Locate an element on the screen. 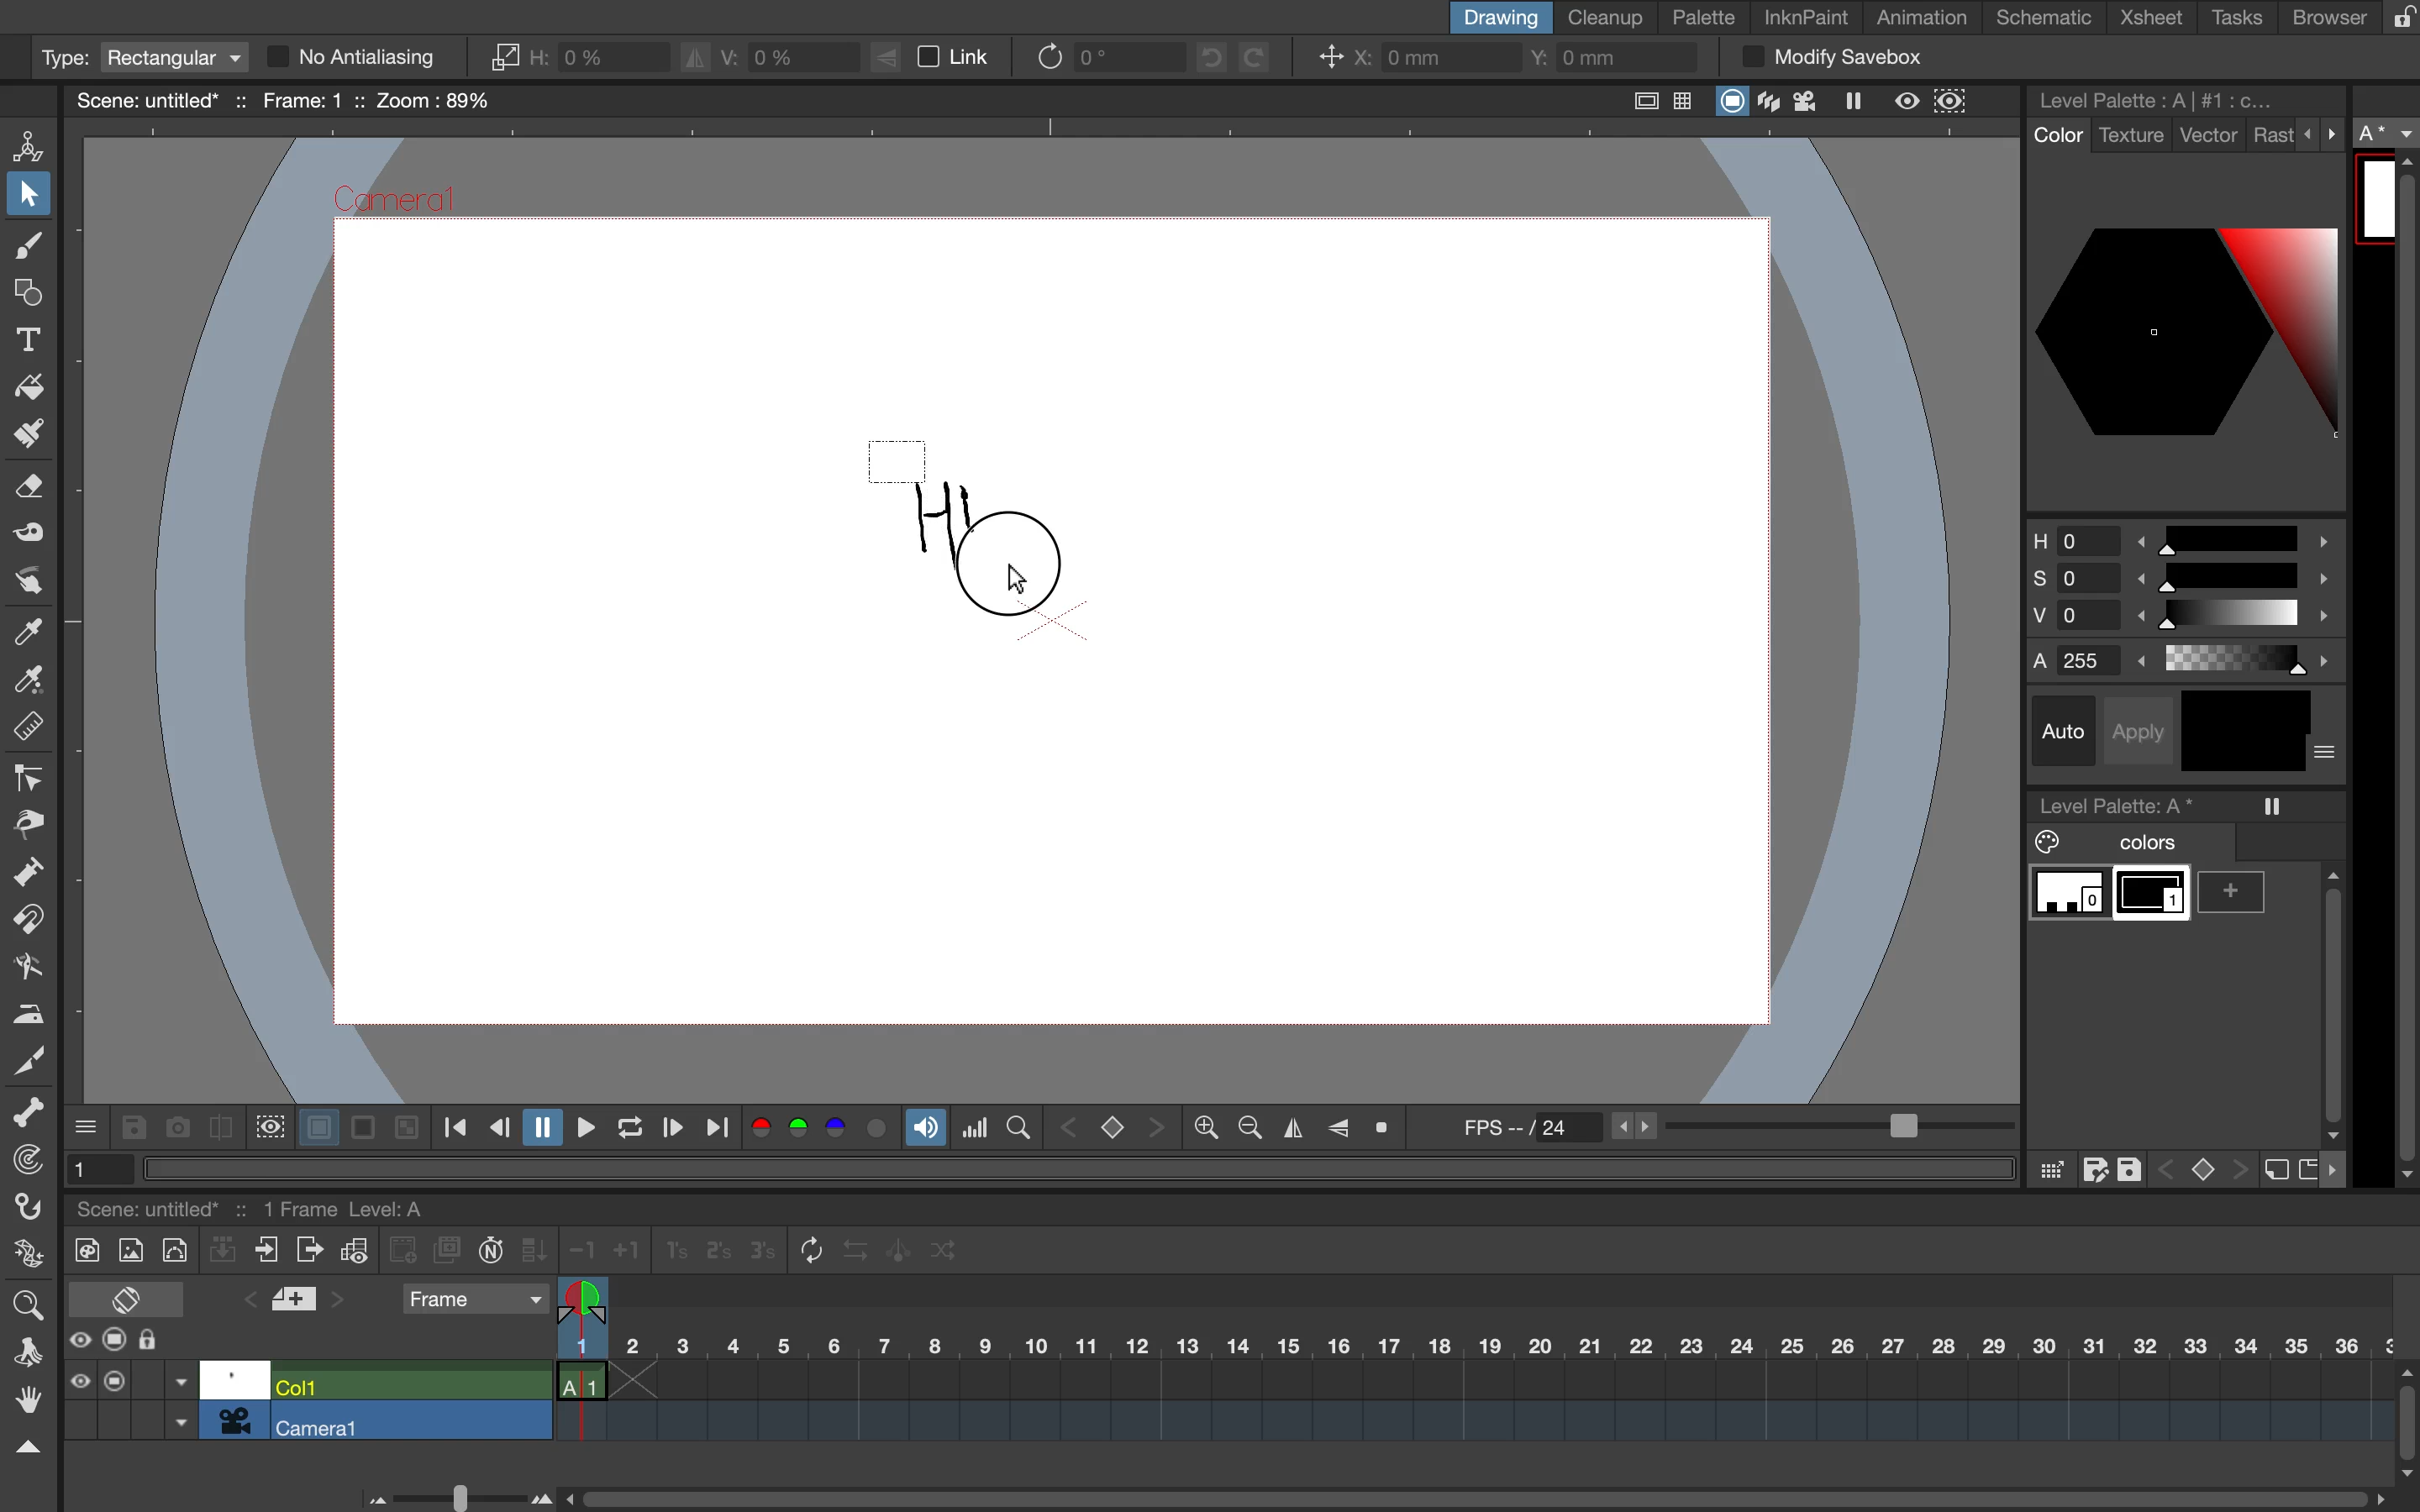 This screenshot has height=1512, width=2420. reframe 1s, 2s and 3s is located at coordinates (705, 1252).